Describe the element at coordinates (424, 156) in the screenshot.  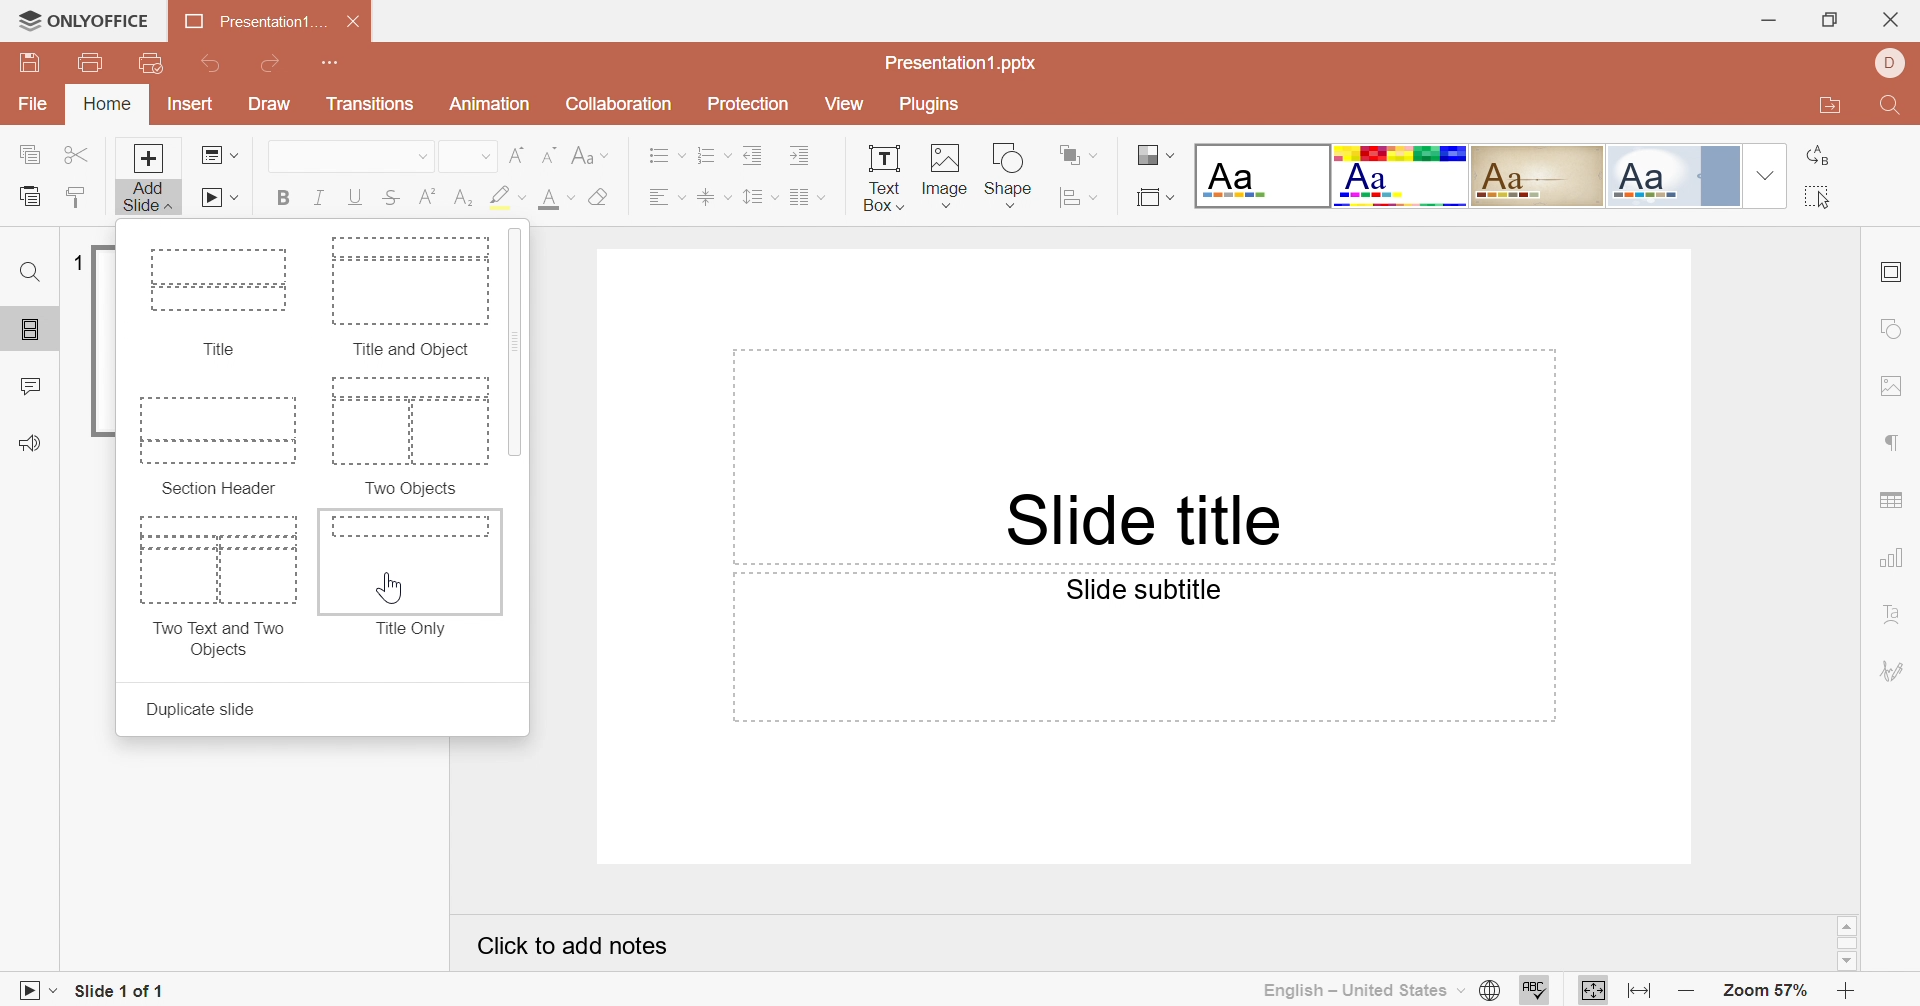
I see `Drop Down` at that location.